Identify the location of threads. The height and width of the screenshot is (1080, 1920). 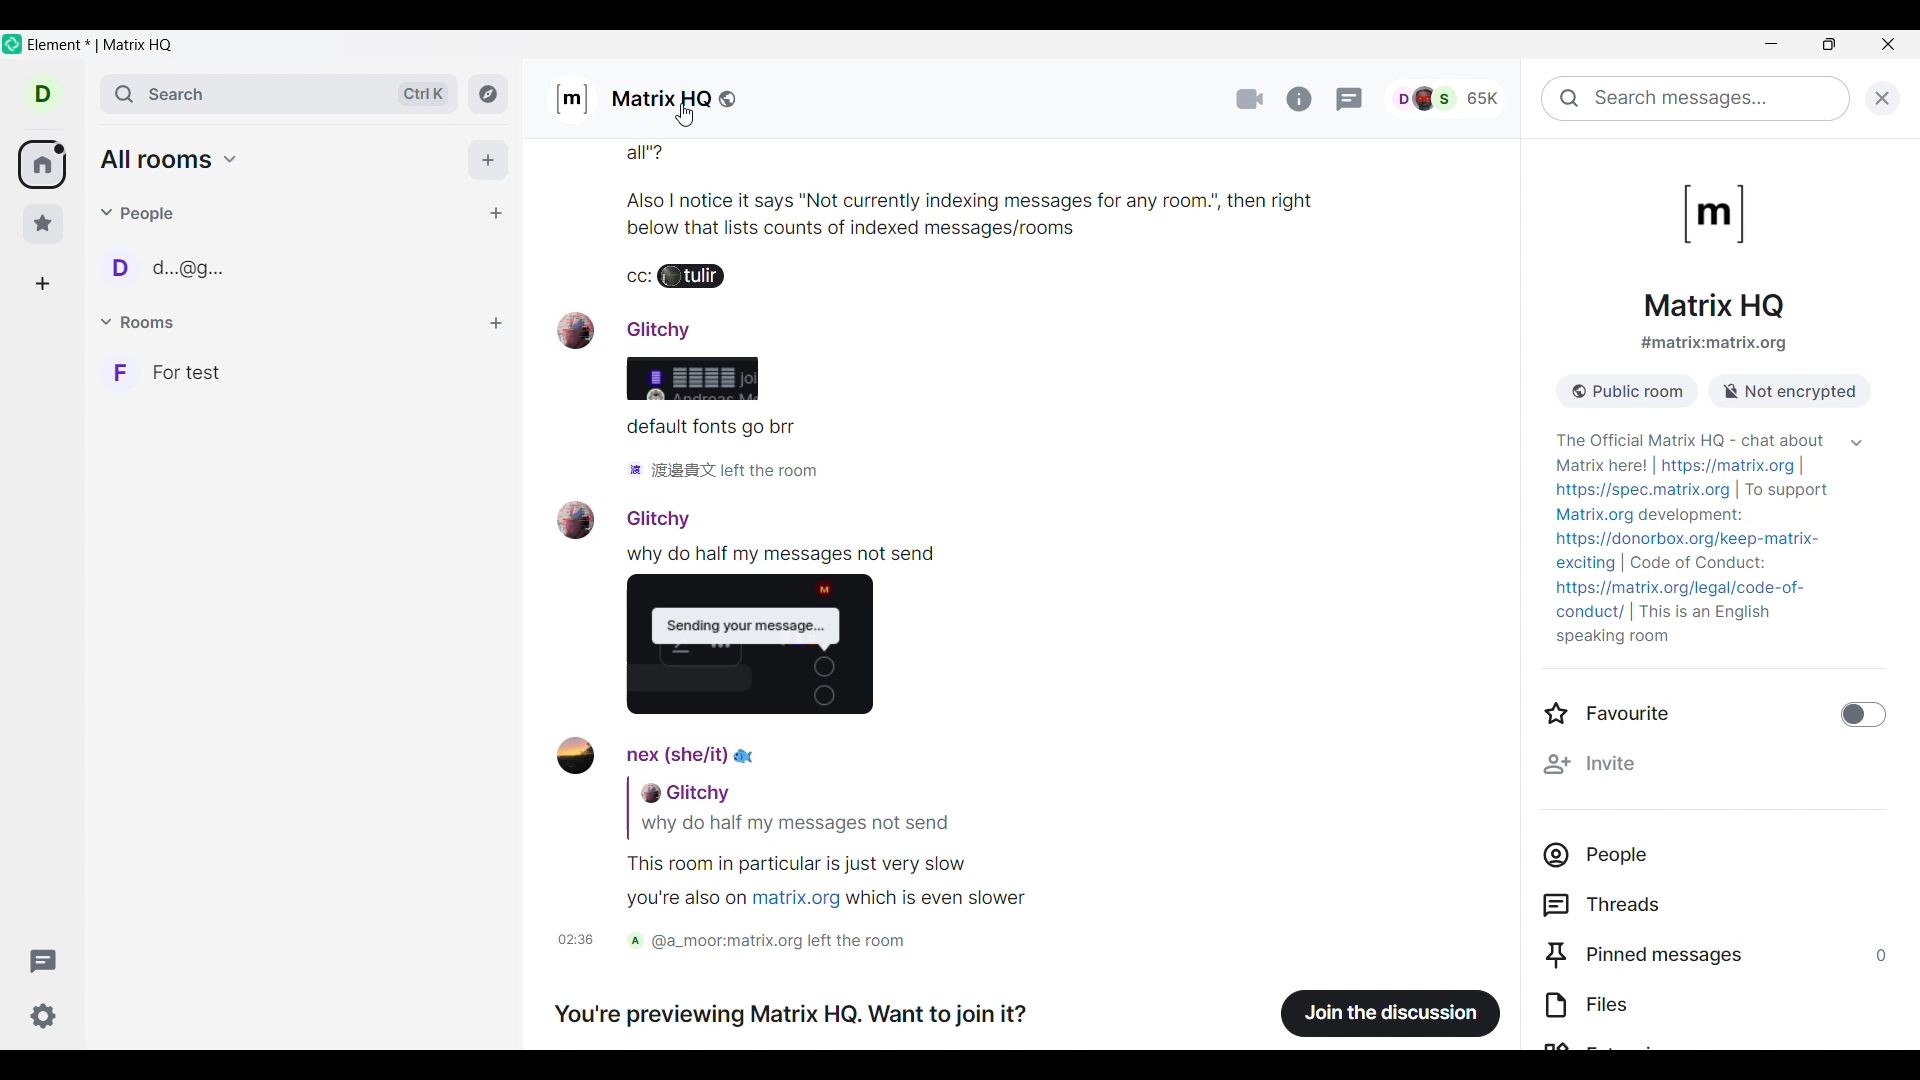
(1351, 99).